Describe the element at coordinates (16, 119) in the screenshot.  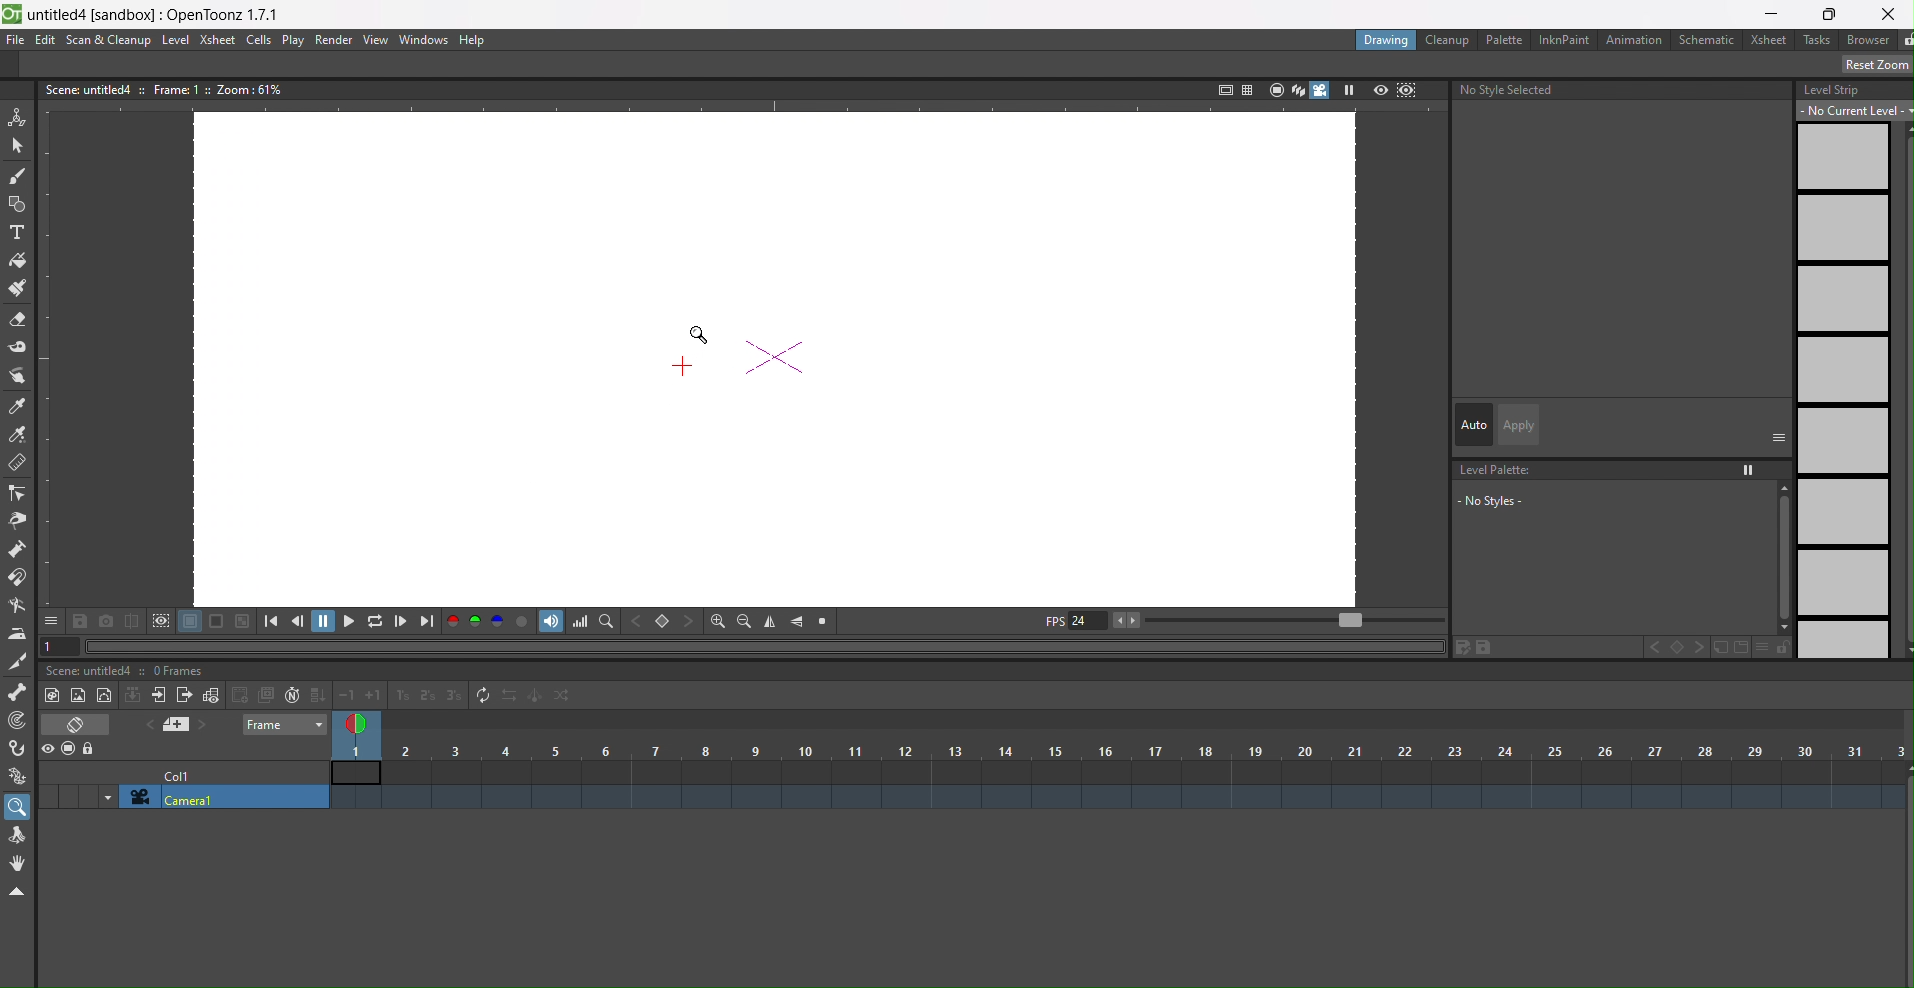
I see `` at that location.